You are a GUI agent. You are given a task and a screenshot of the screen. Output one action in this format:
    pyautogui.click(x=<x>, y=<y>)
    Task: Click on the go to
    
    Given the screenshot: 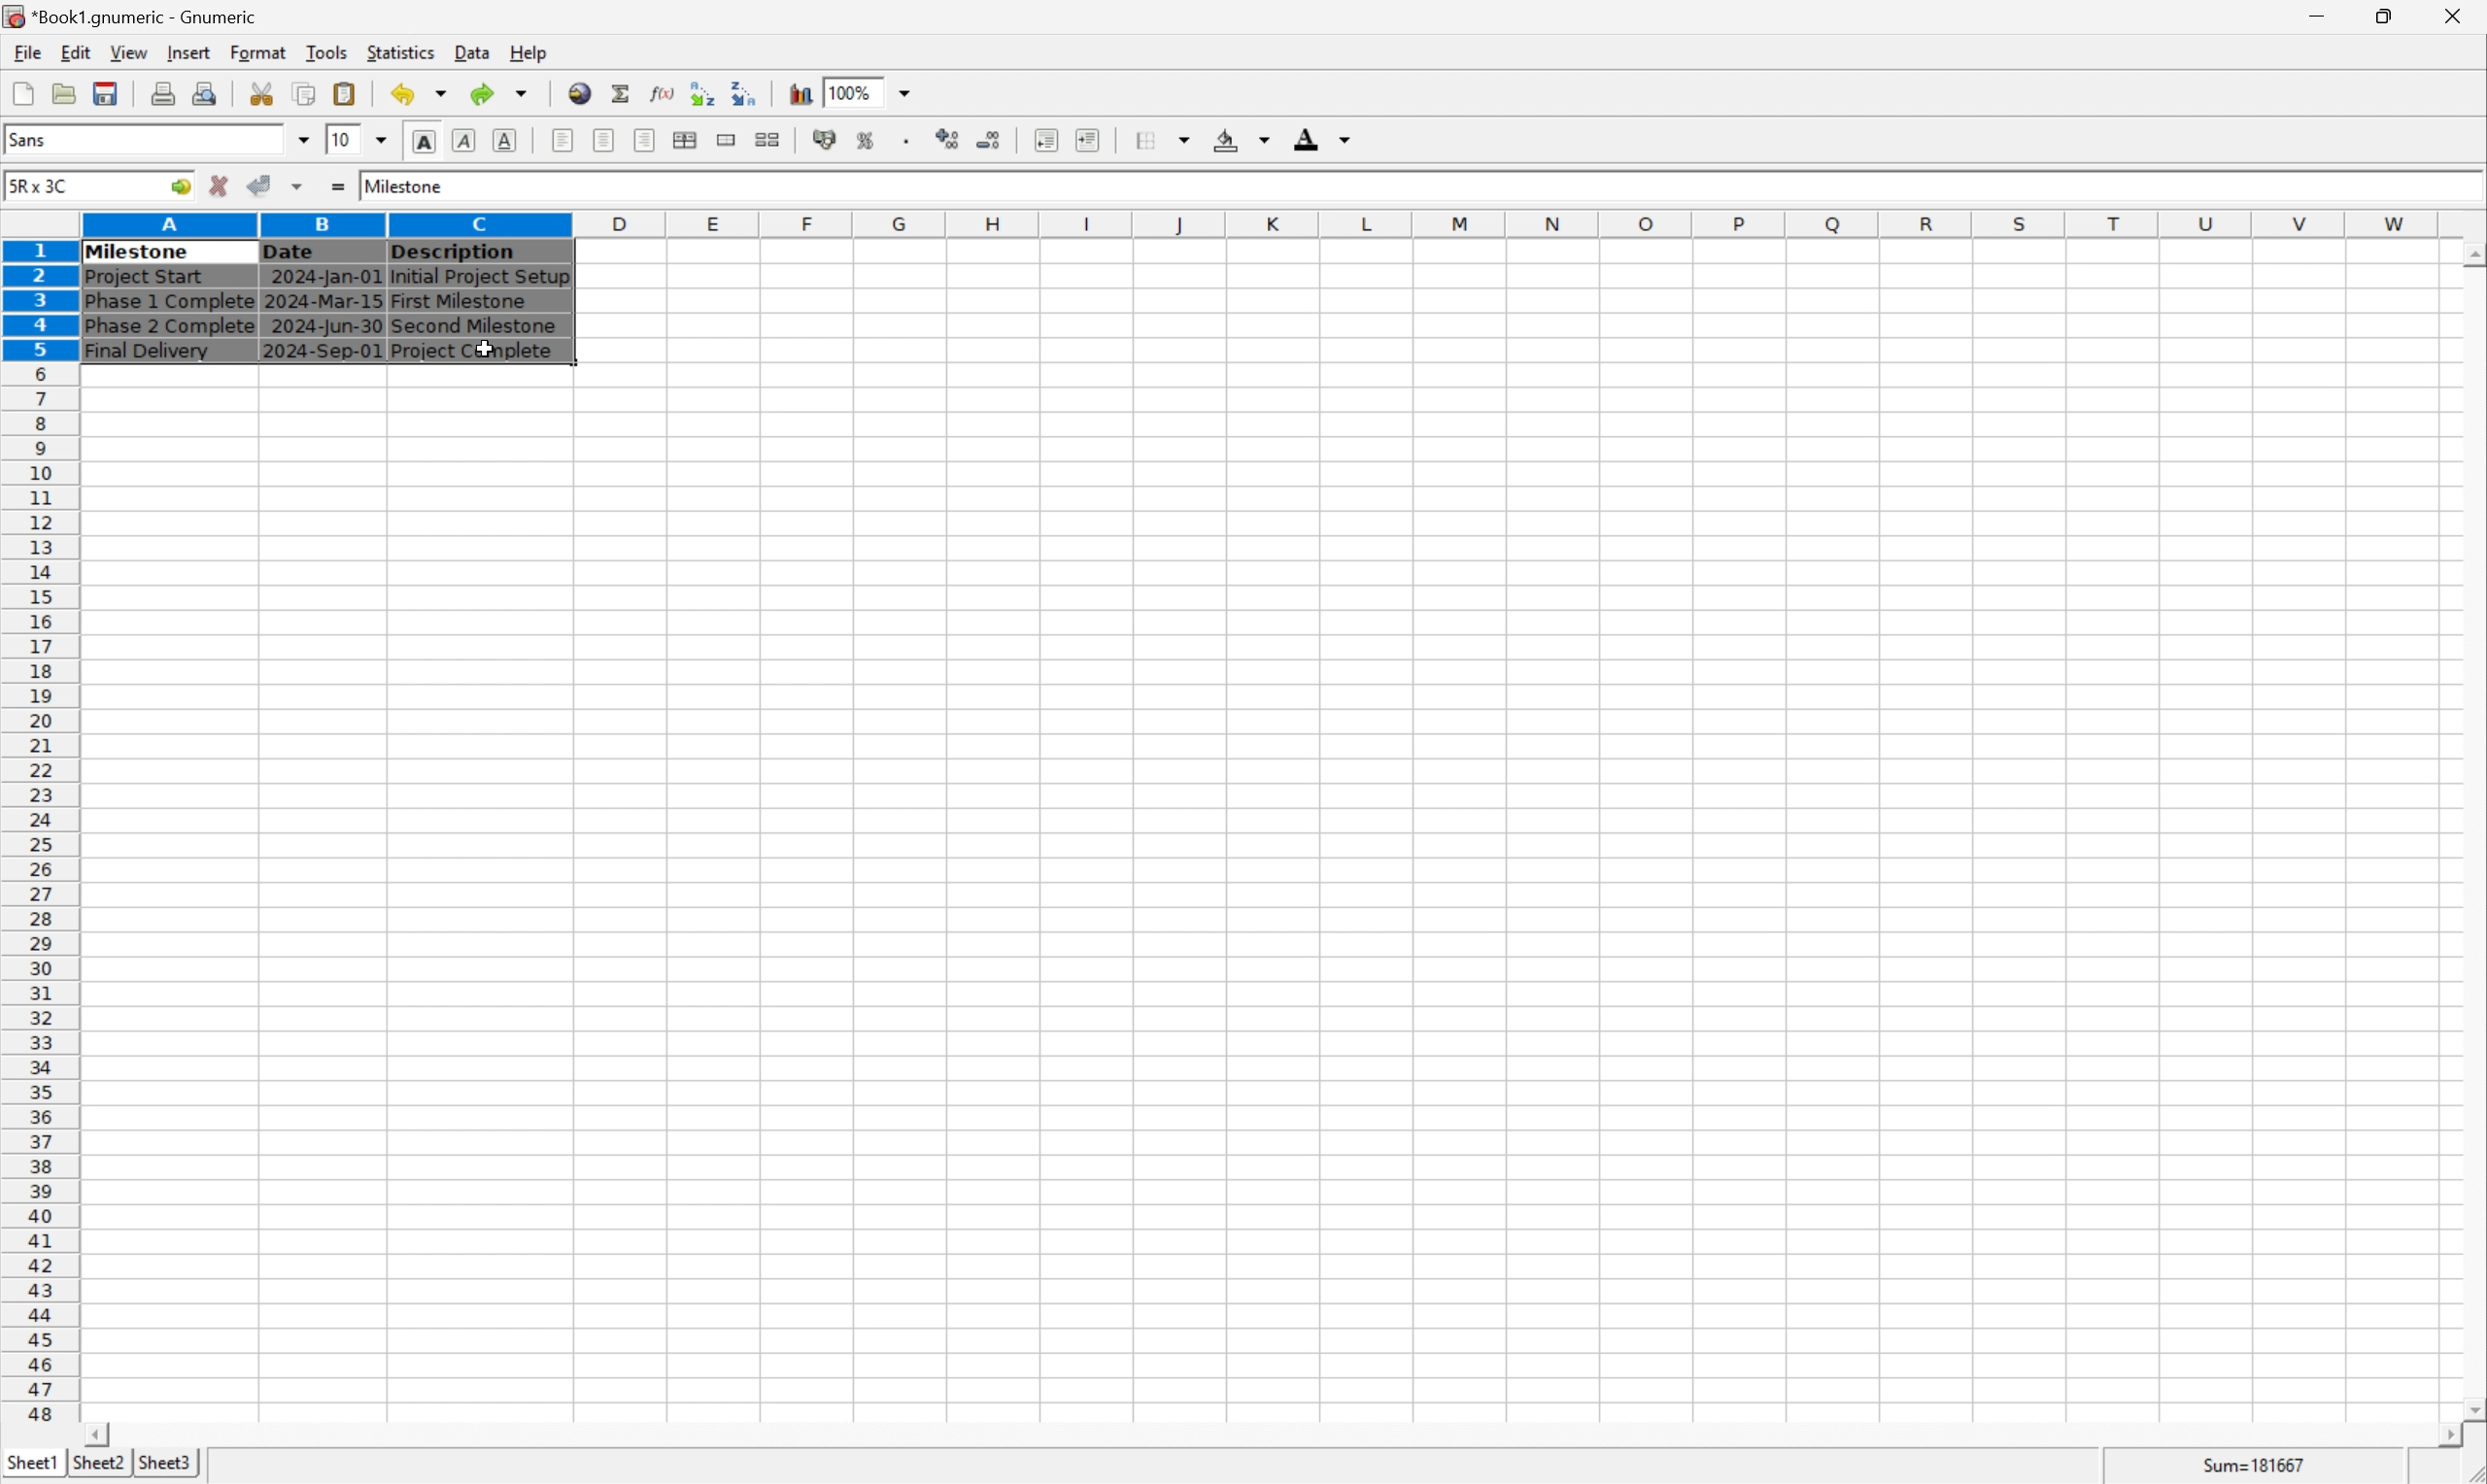 What is the action you would take?
    pyautogui.click(x=177, y=187)
    